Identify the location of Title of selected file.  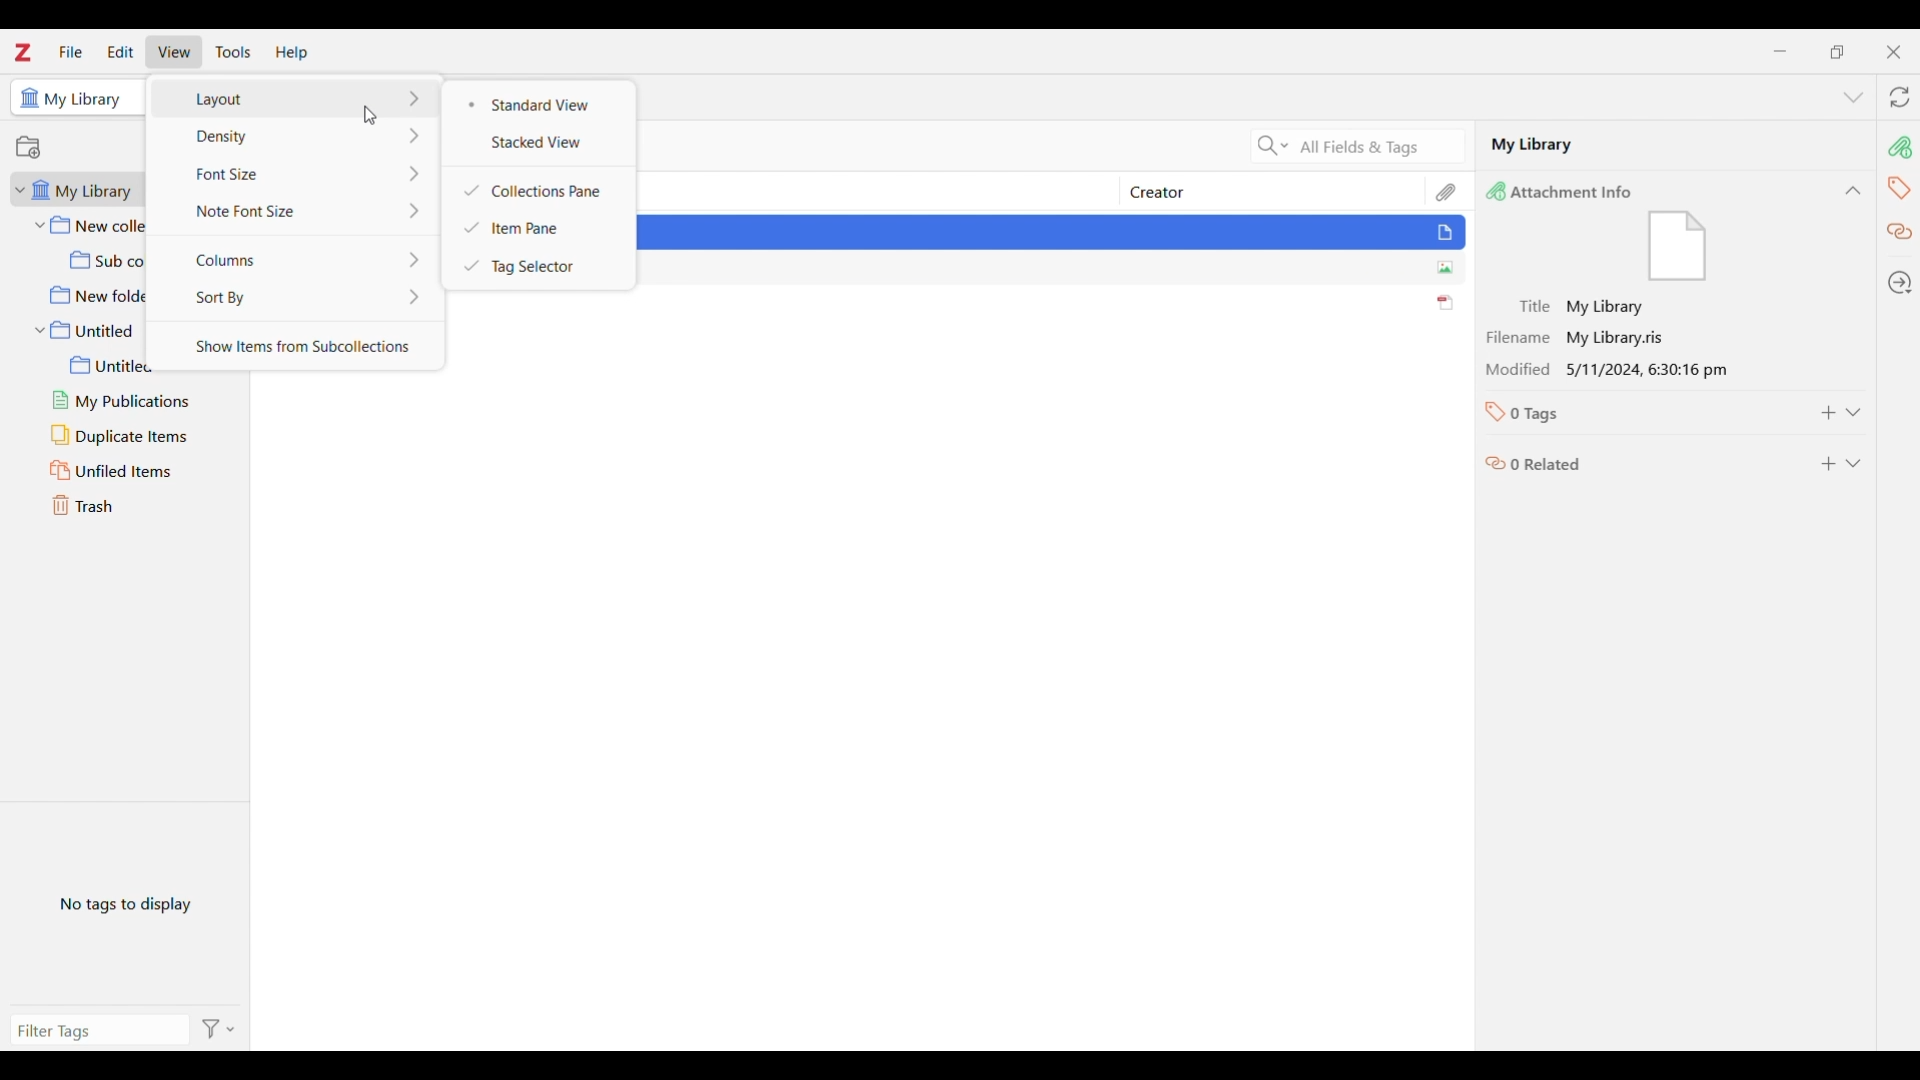
(1566, 306).